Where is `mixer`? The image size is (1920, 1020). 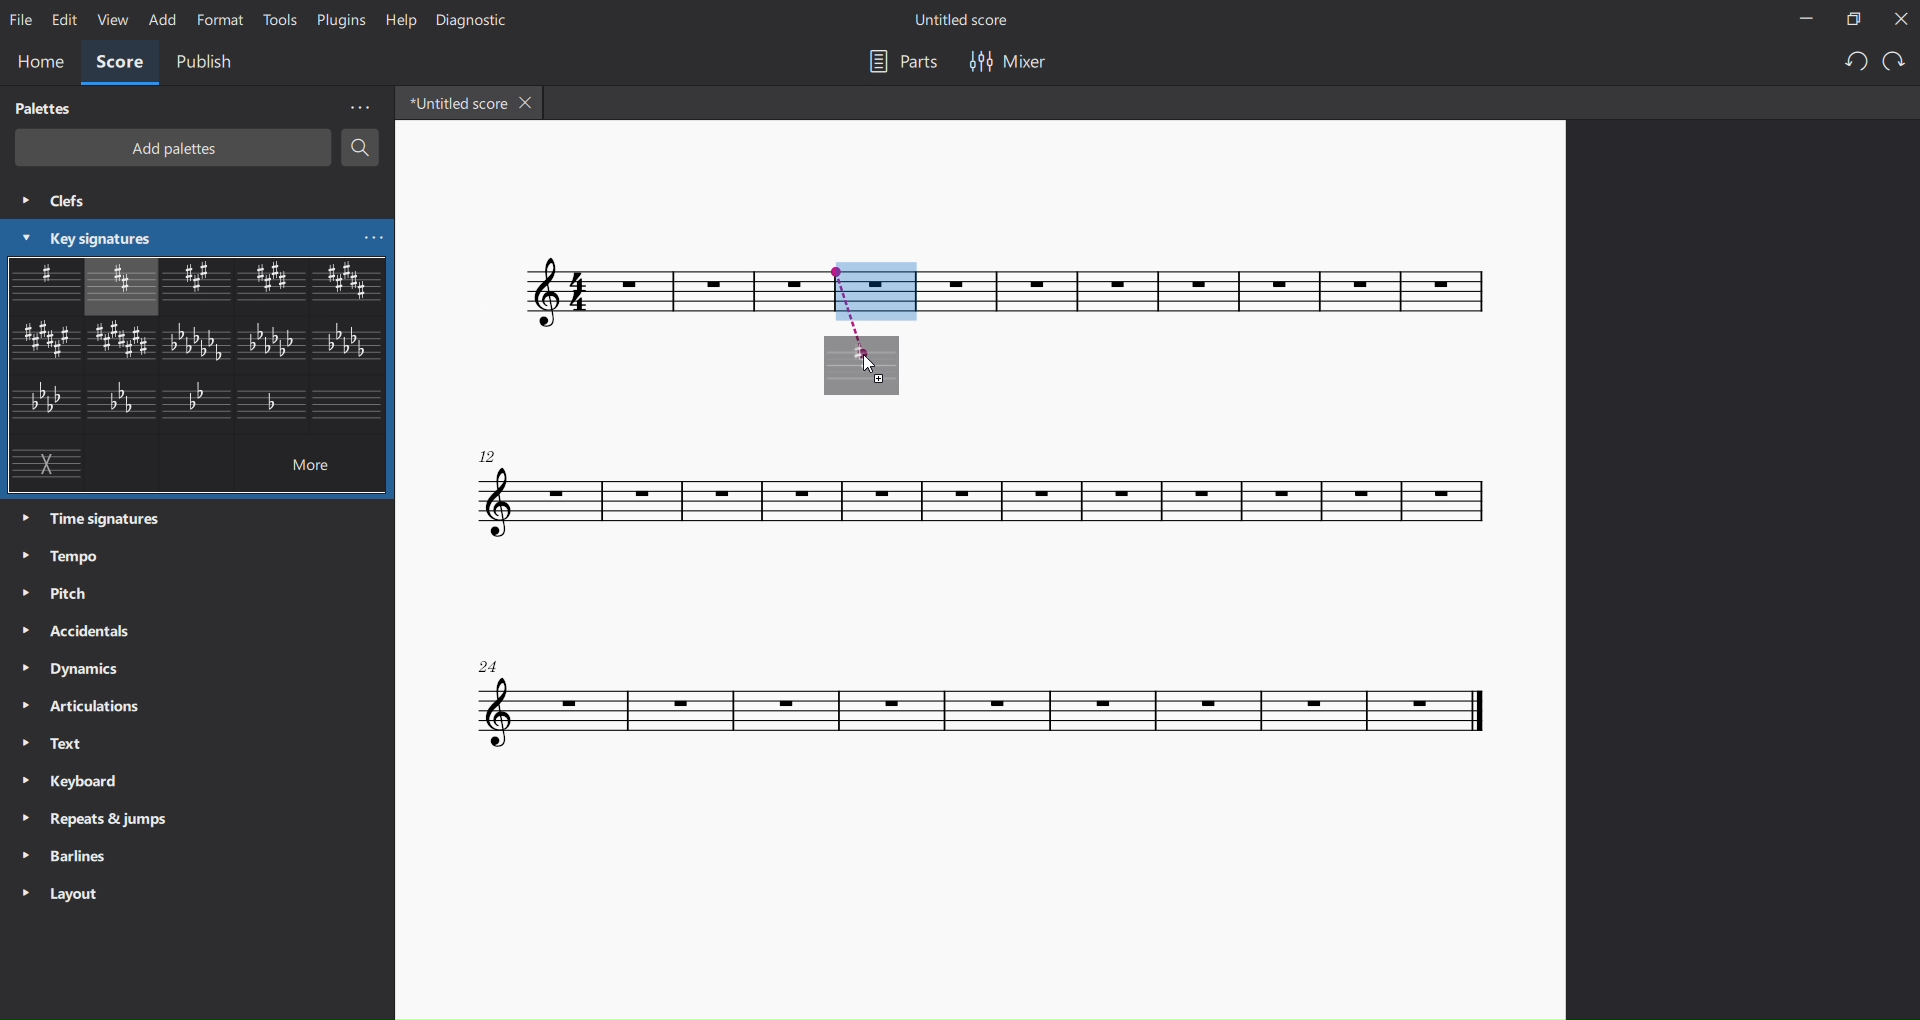 mixer is located at coordinates (1022, 61).